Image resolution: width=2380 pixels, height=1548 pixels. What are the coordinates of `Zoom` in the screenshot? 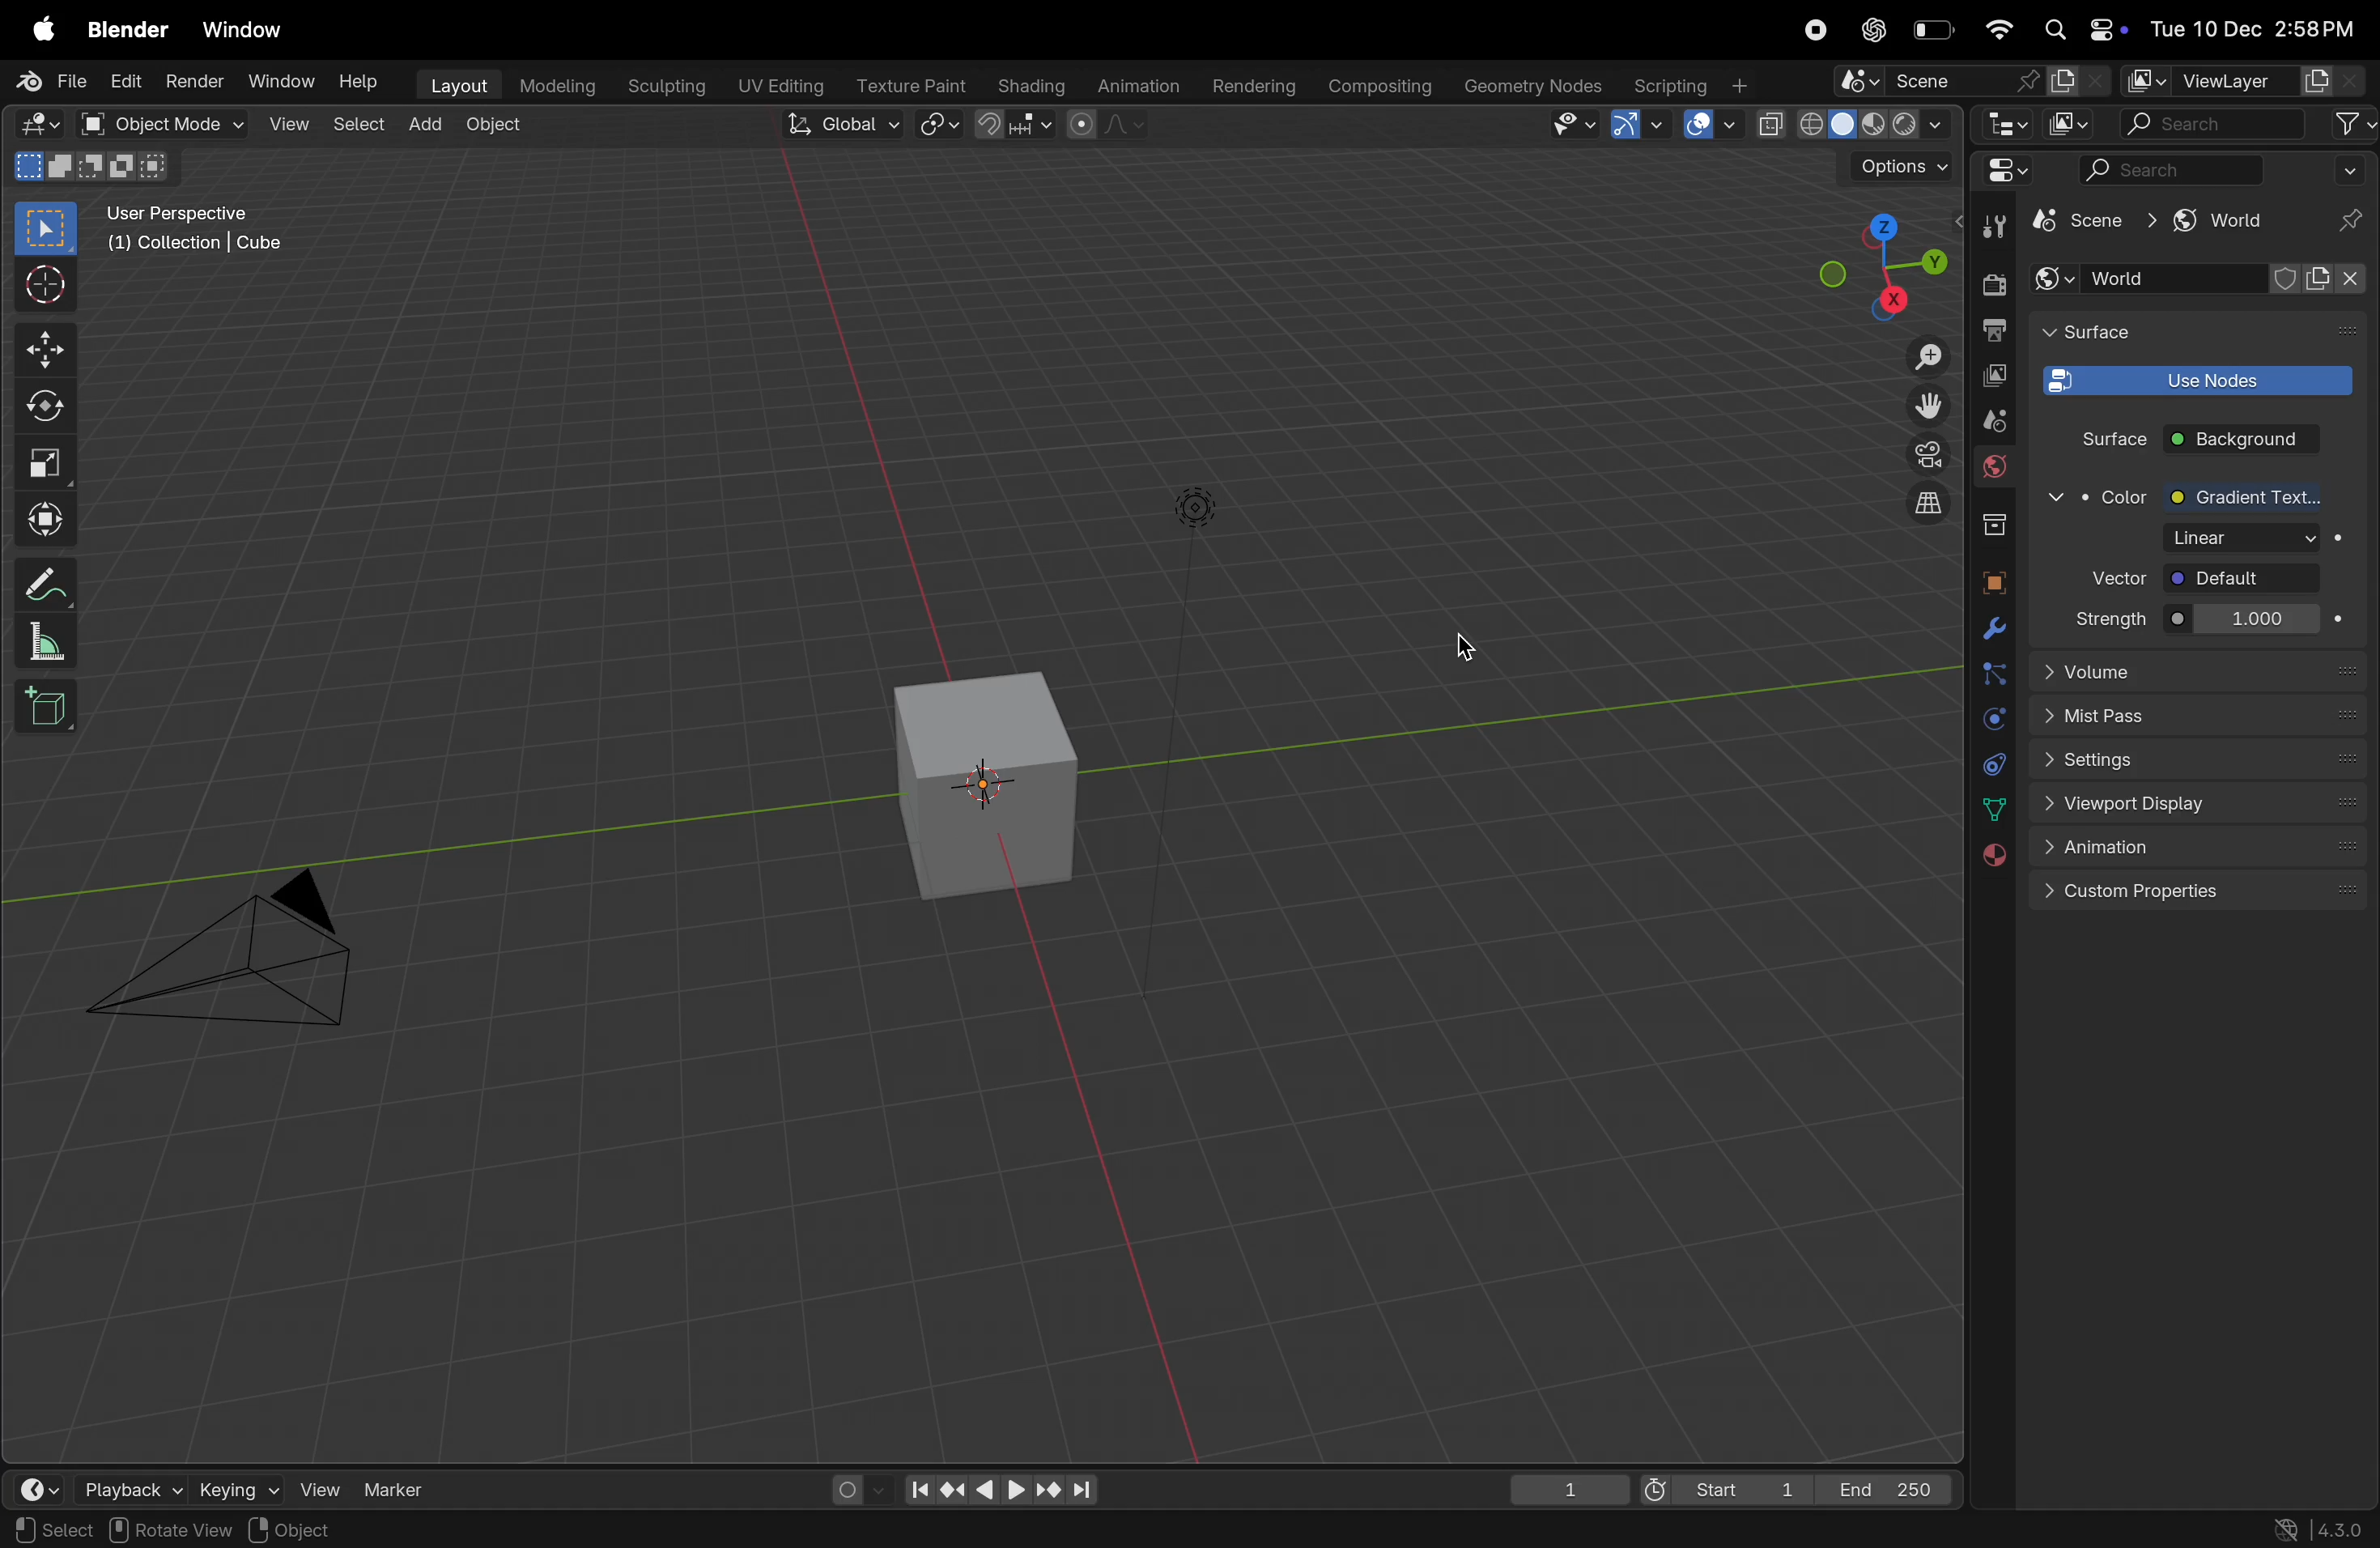 It's located at (1924, 359).